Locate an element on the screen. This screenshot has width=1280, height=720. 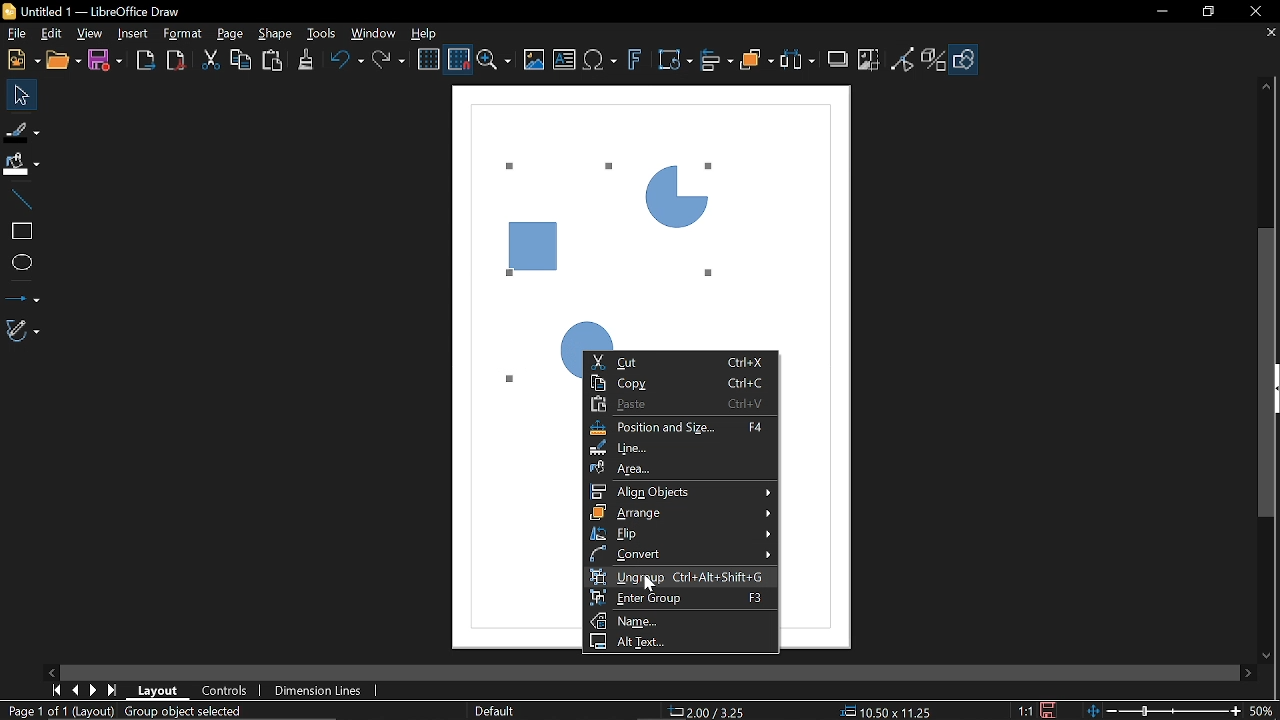
Copy is located at coordinates (241, 60).